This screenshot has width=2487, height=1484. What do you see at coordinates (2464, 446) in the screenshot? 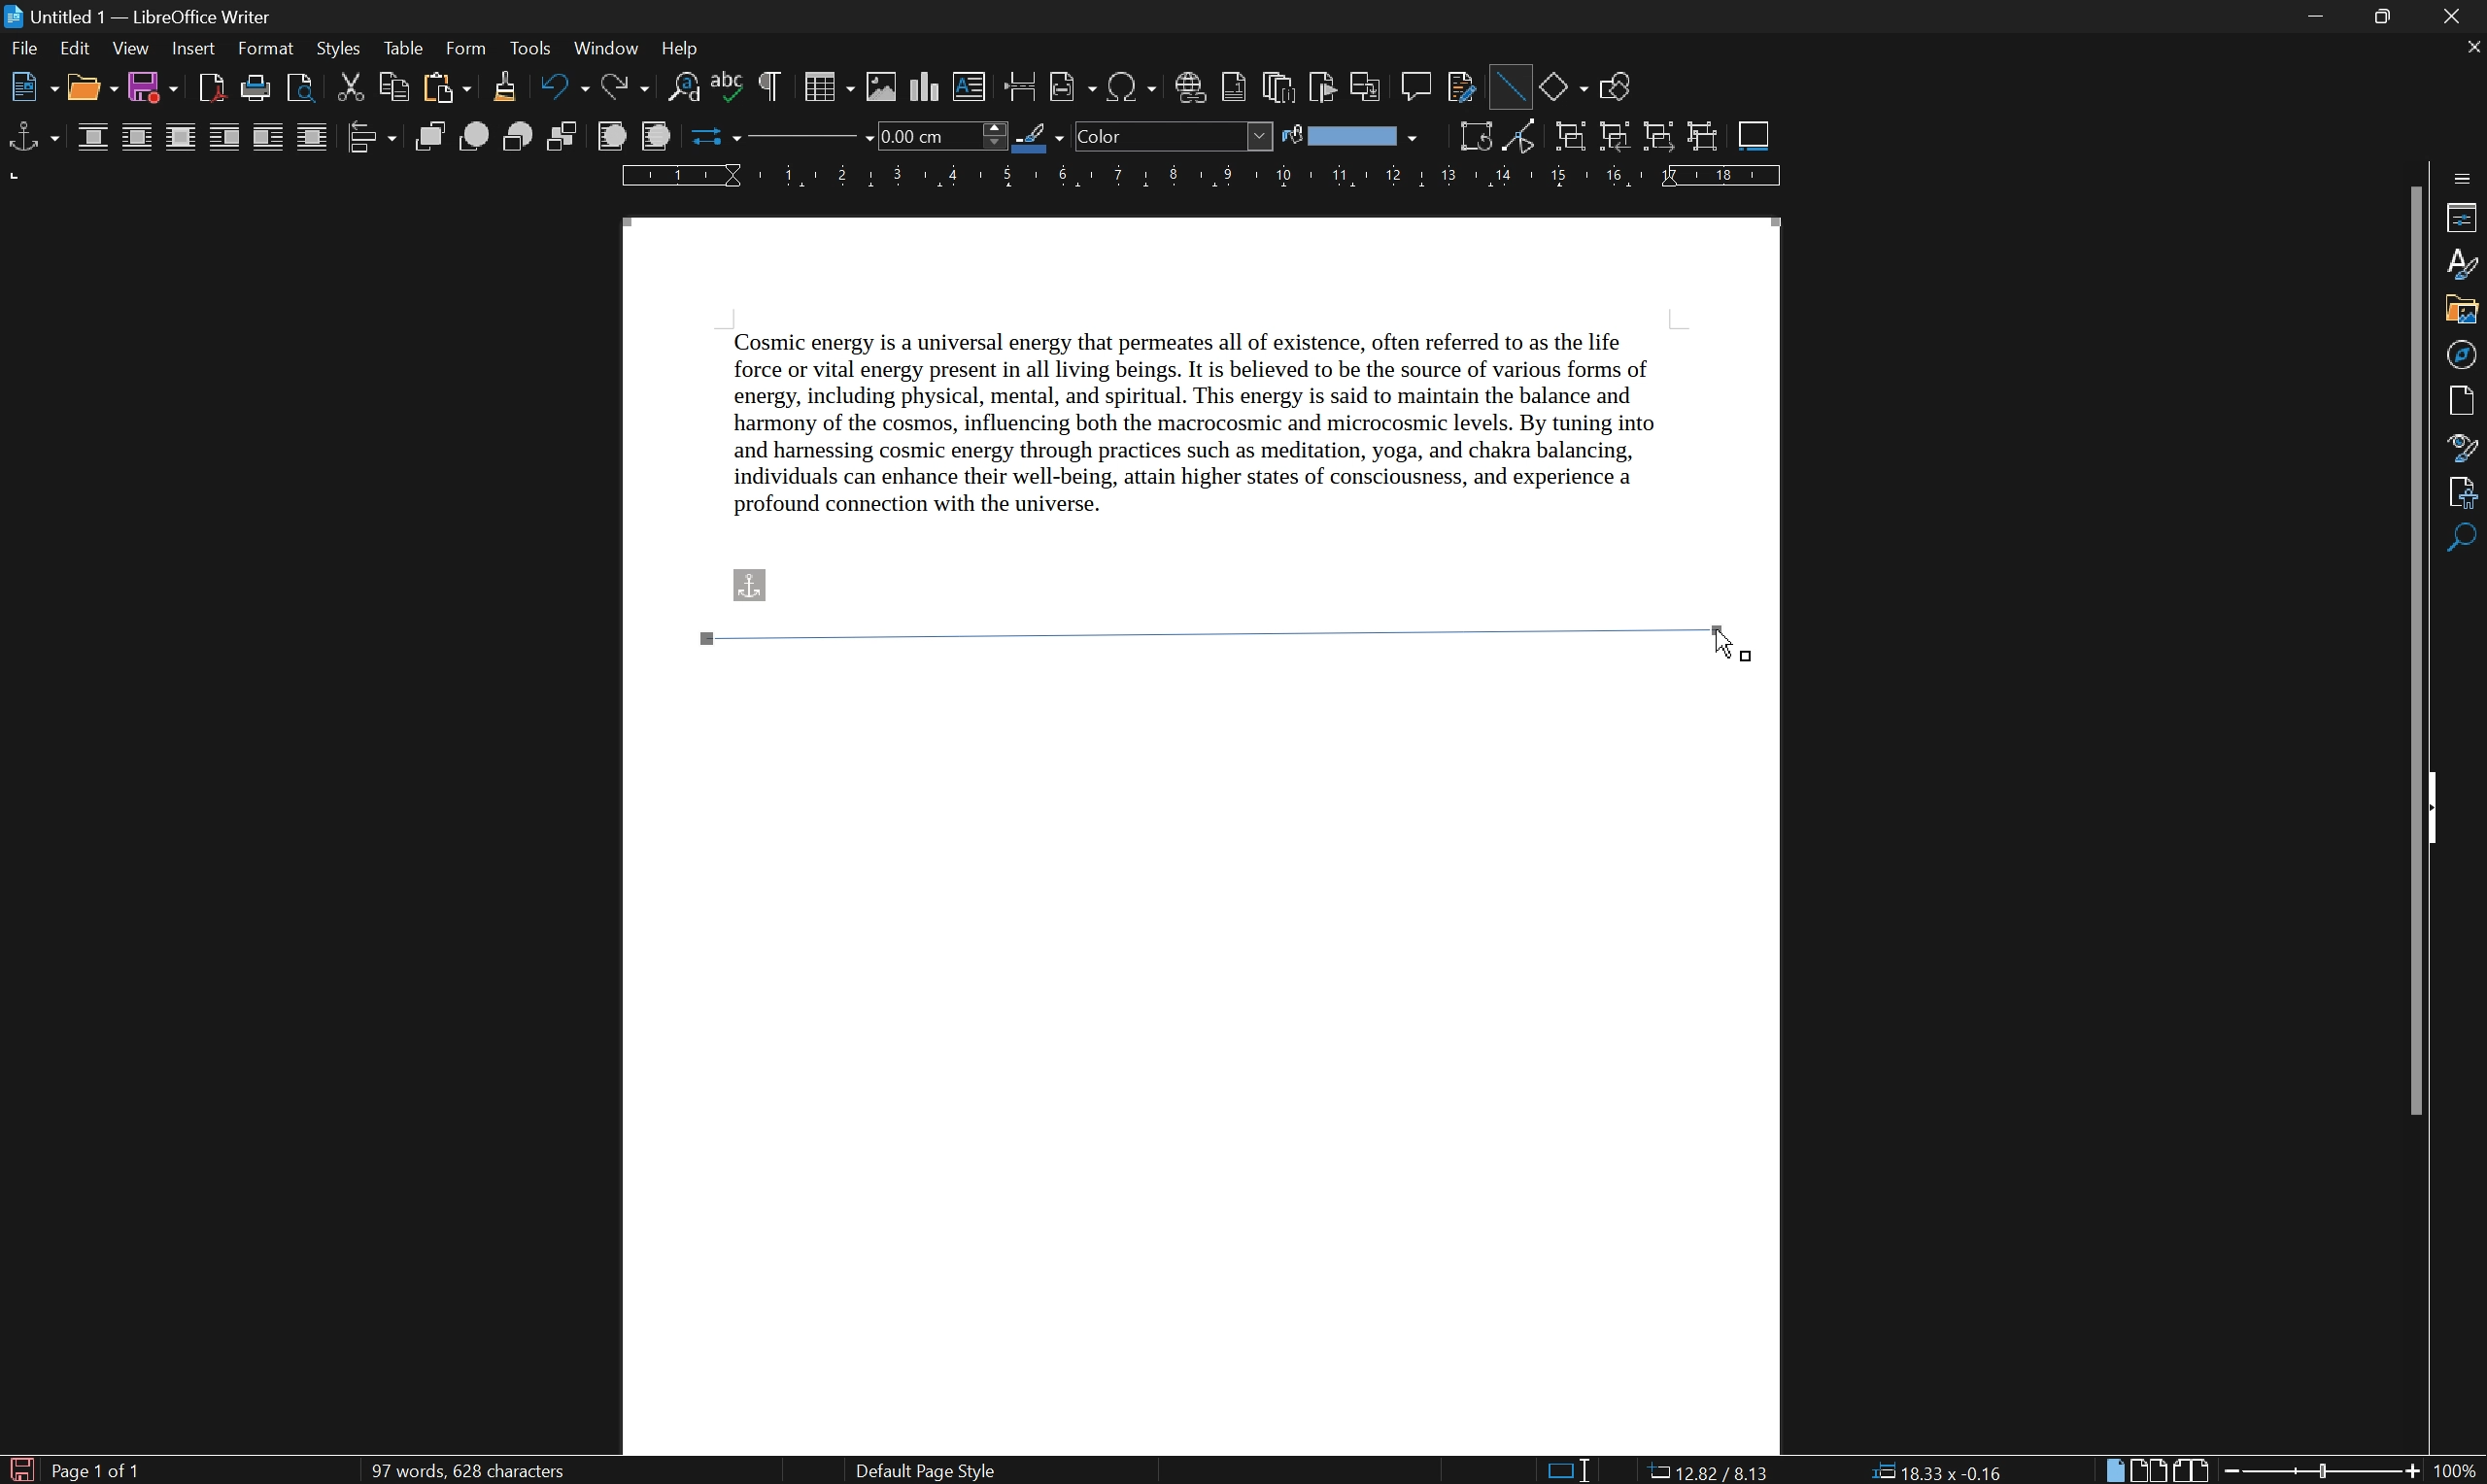
I see `style inspector` at bounding box center [2464, 446].